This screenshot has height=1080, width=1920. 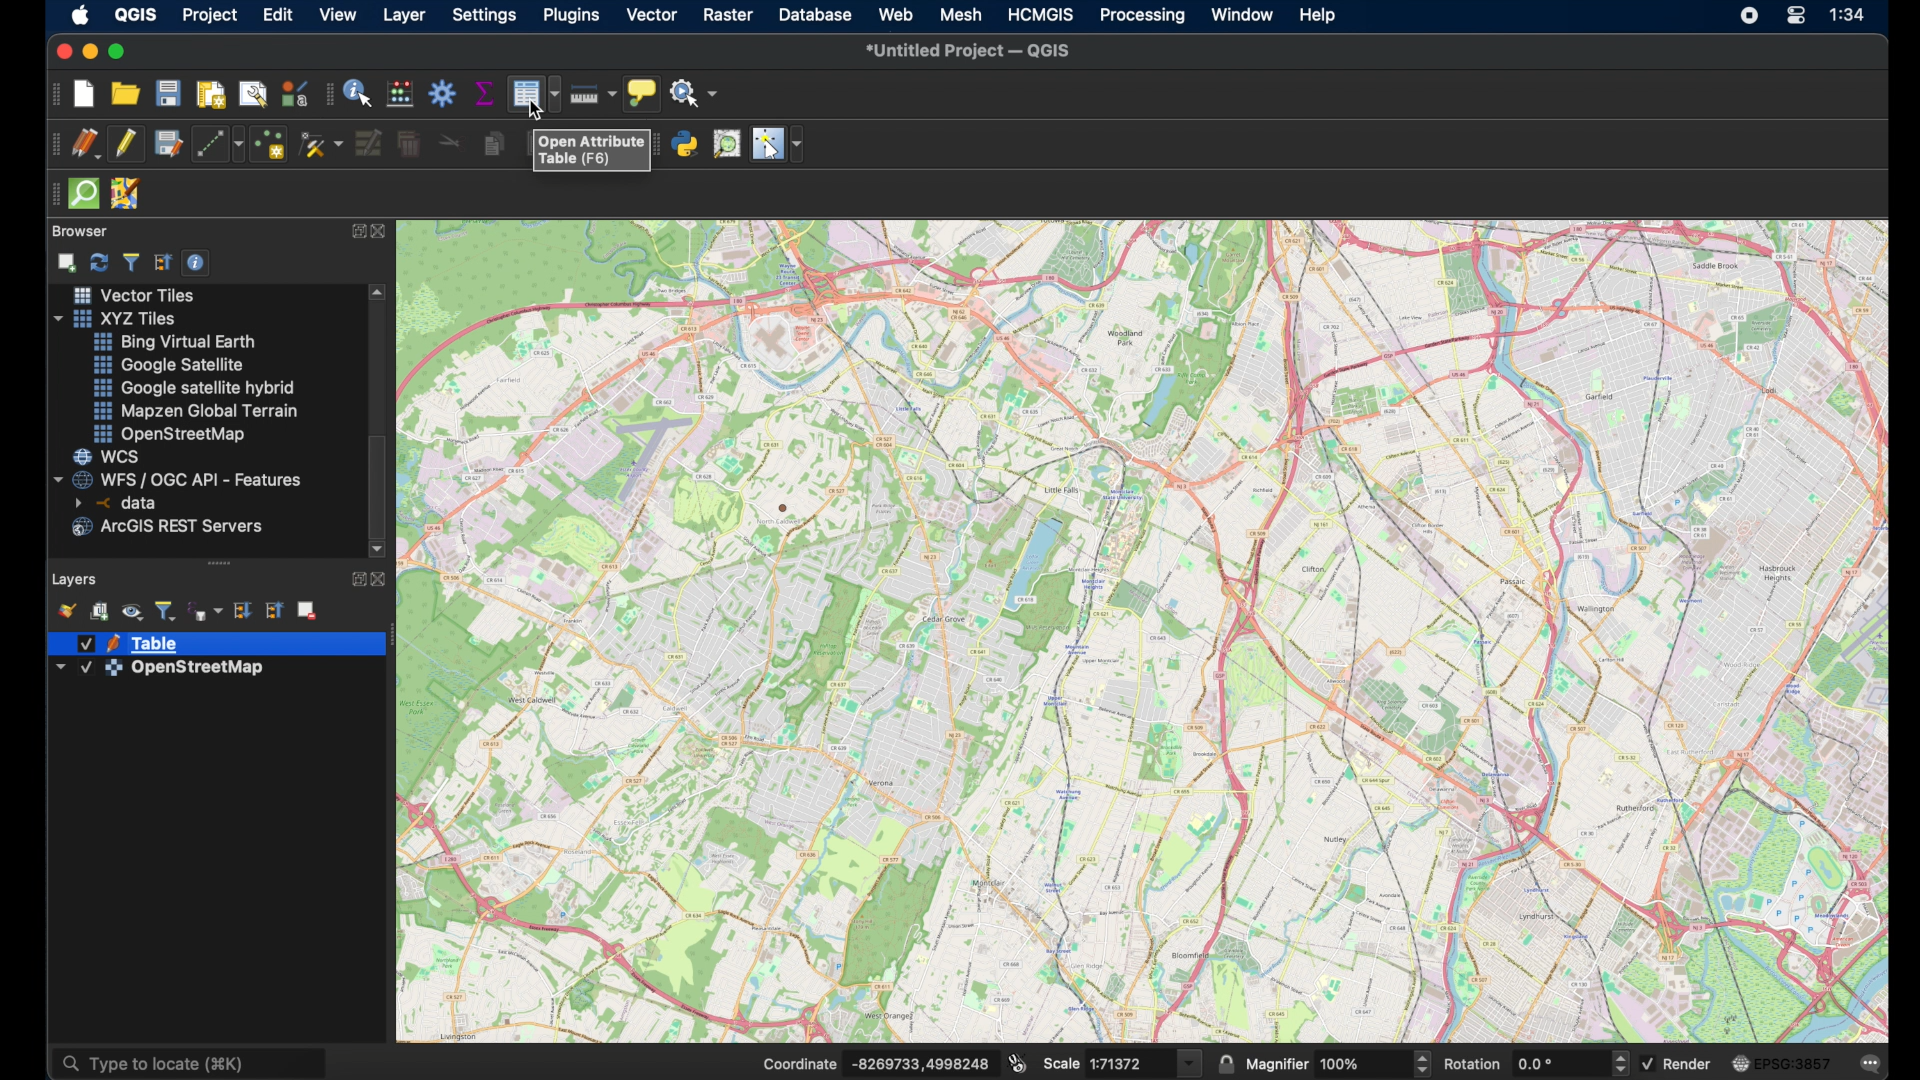 I want to click on new project, so click(x=83, y=95).